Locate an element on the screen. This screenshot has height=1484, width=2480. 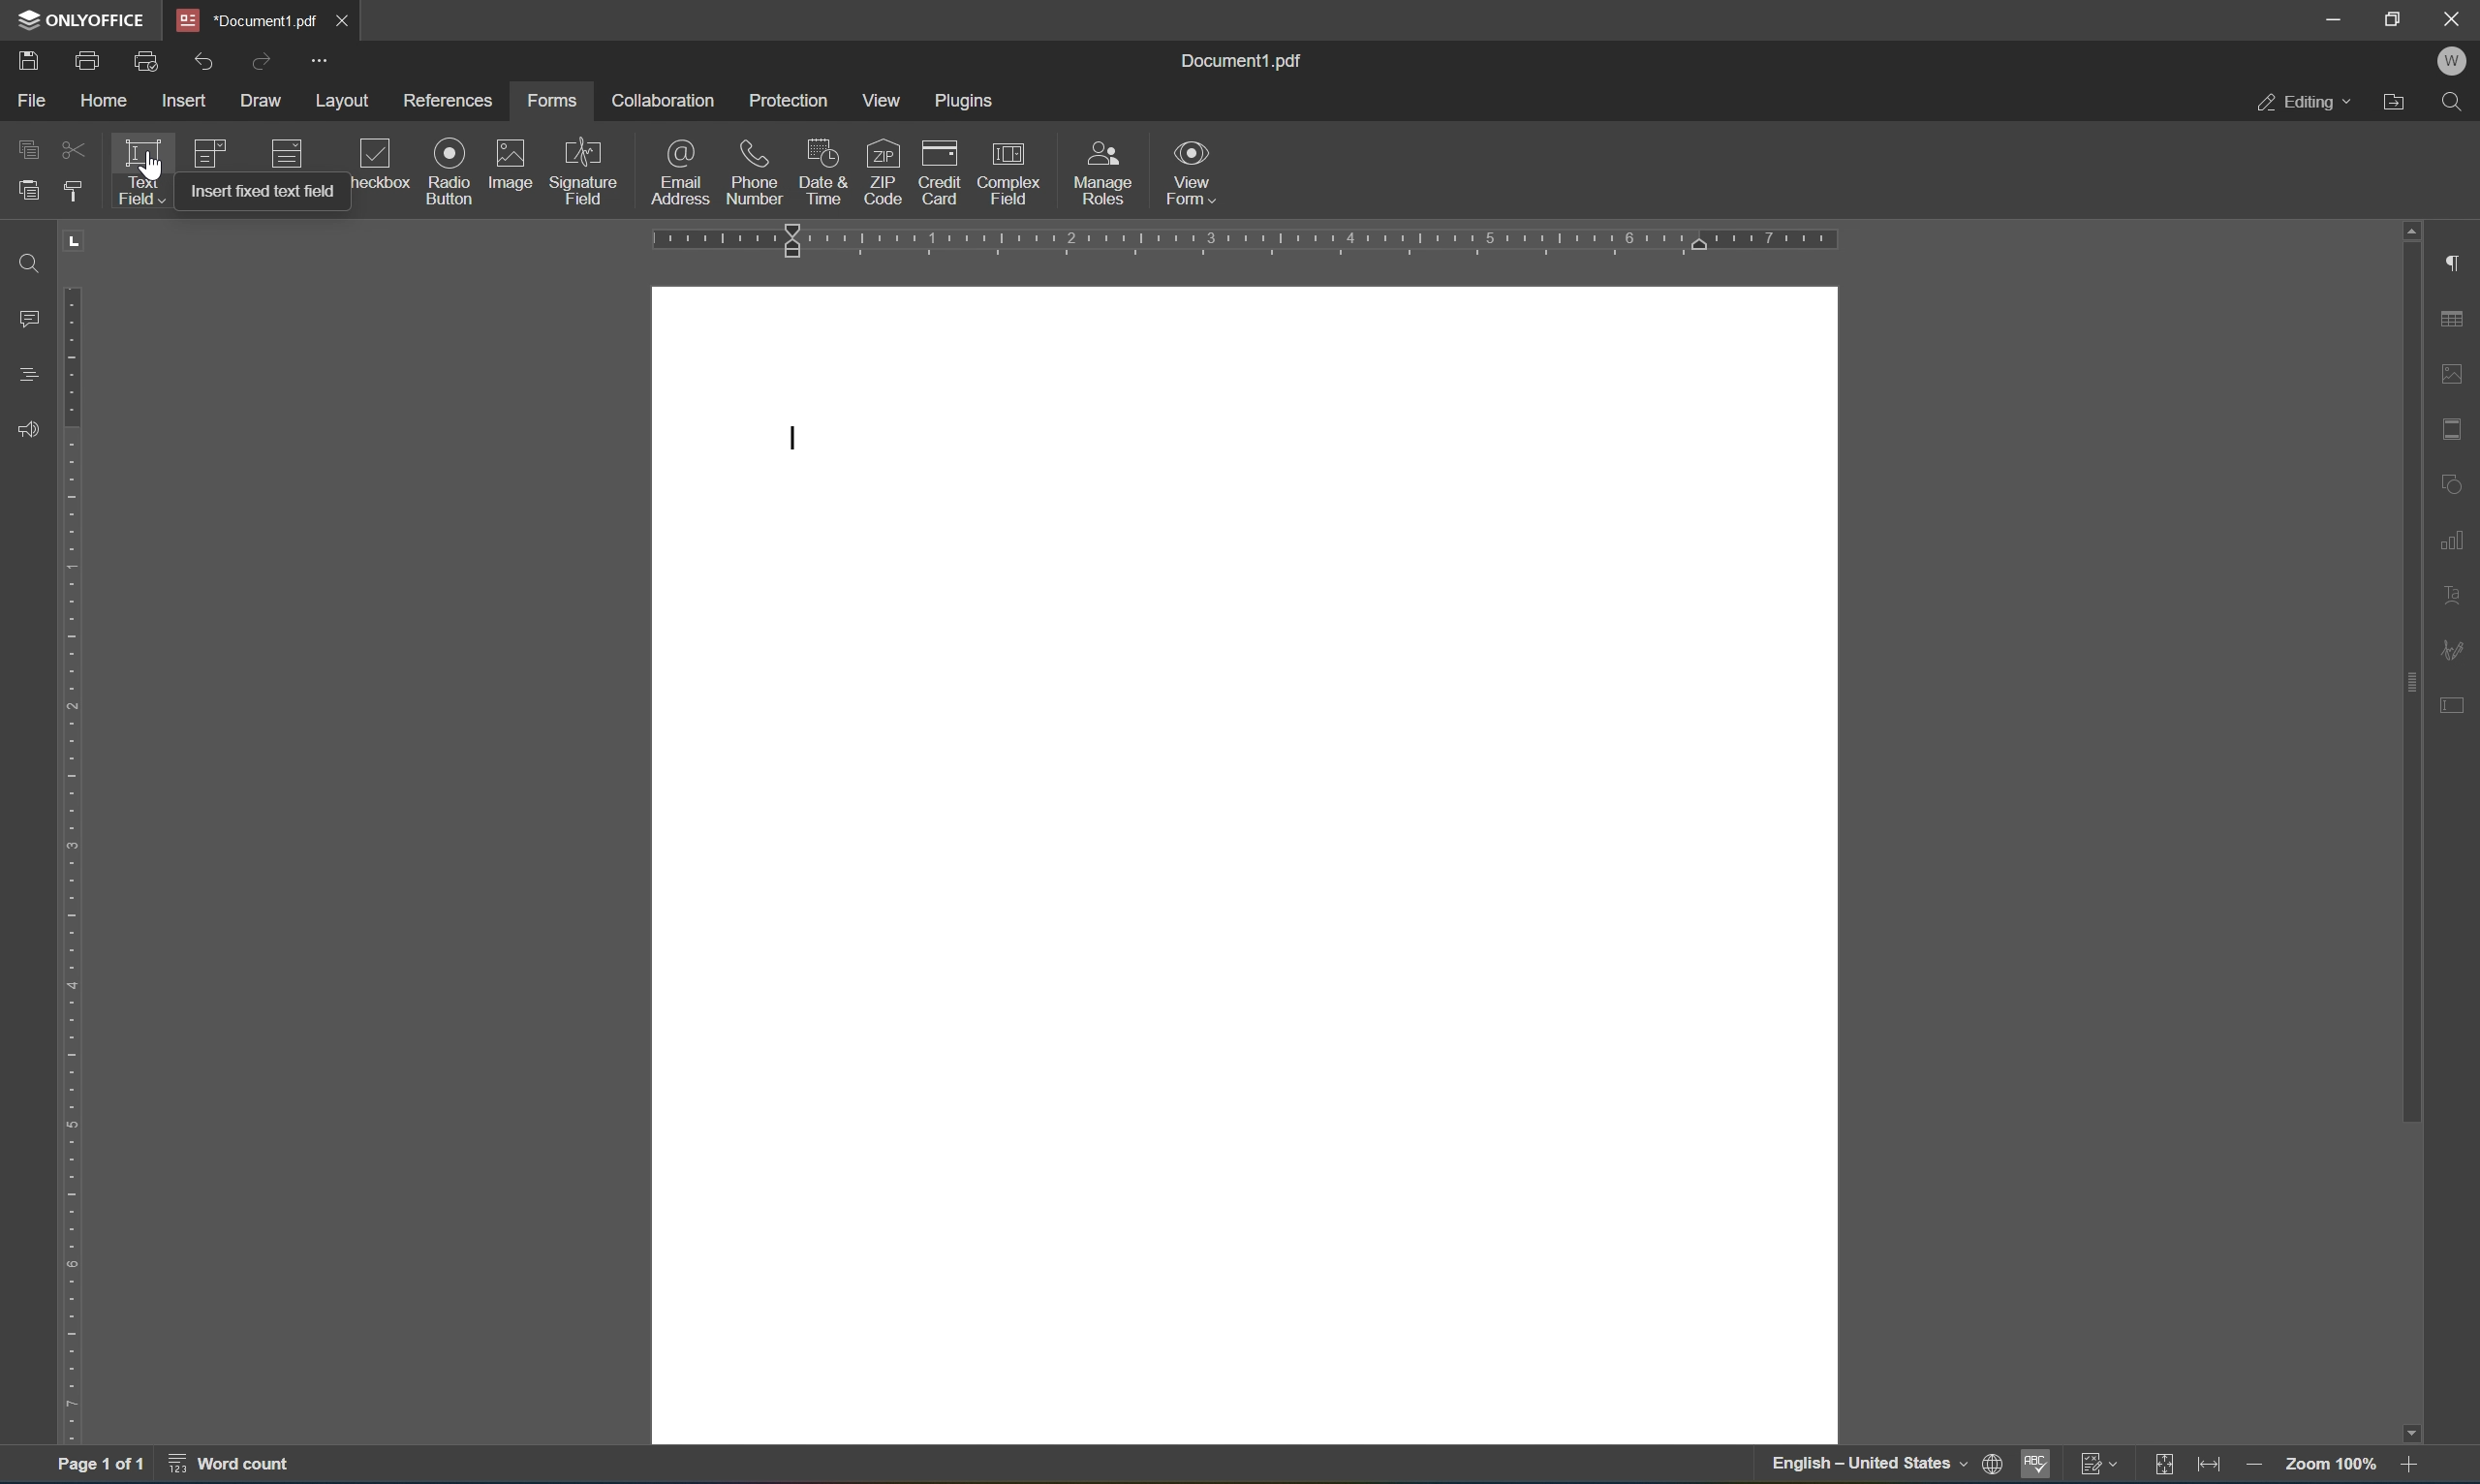
view is located at coordinates (888, 101).